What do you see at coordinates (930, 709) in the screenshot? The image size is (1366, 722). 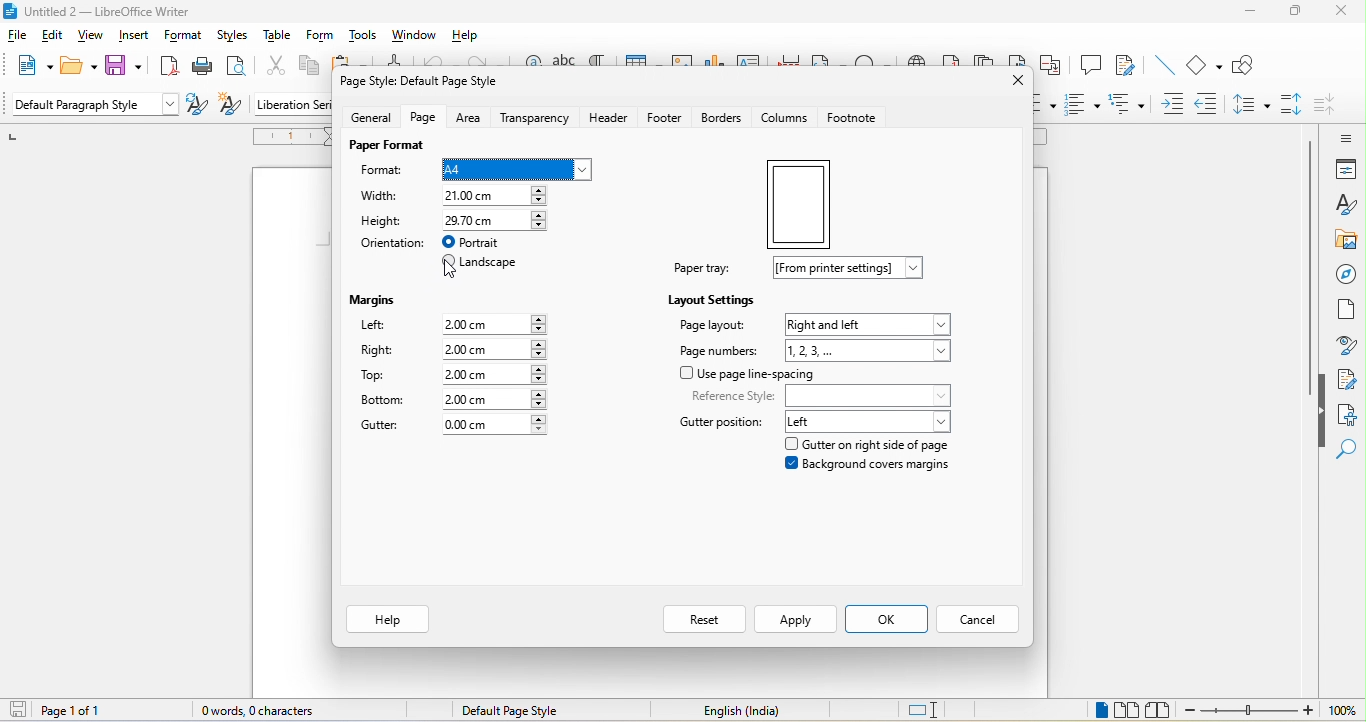 I see `standard selection` at bounding box center [930, 709].